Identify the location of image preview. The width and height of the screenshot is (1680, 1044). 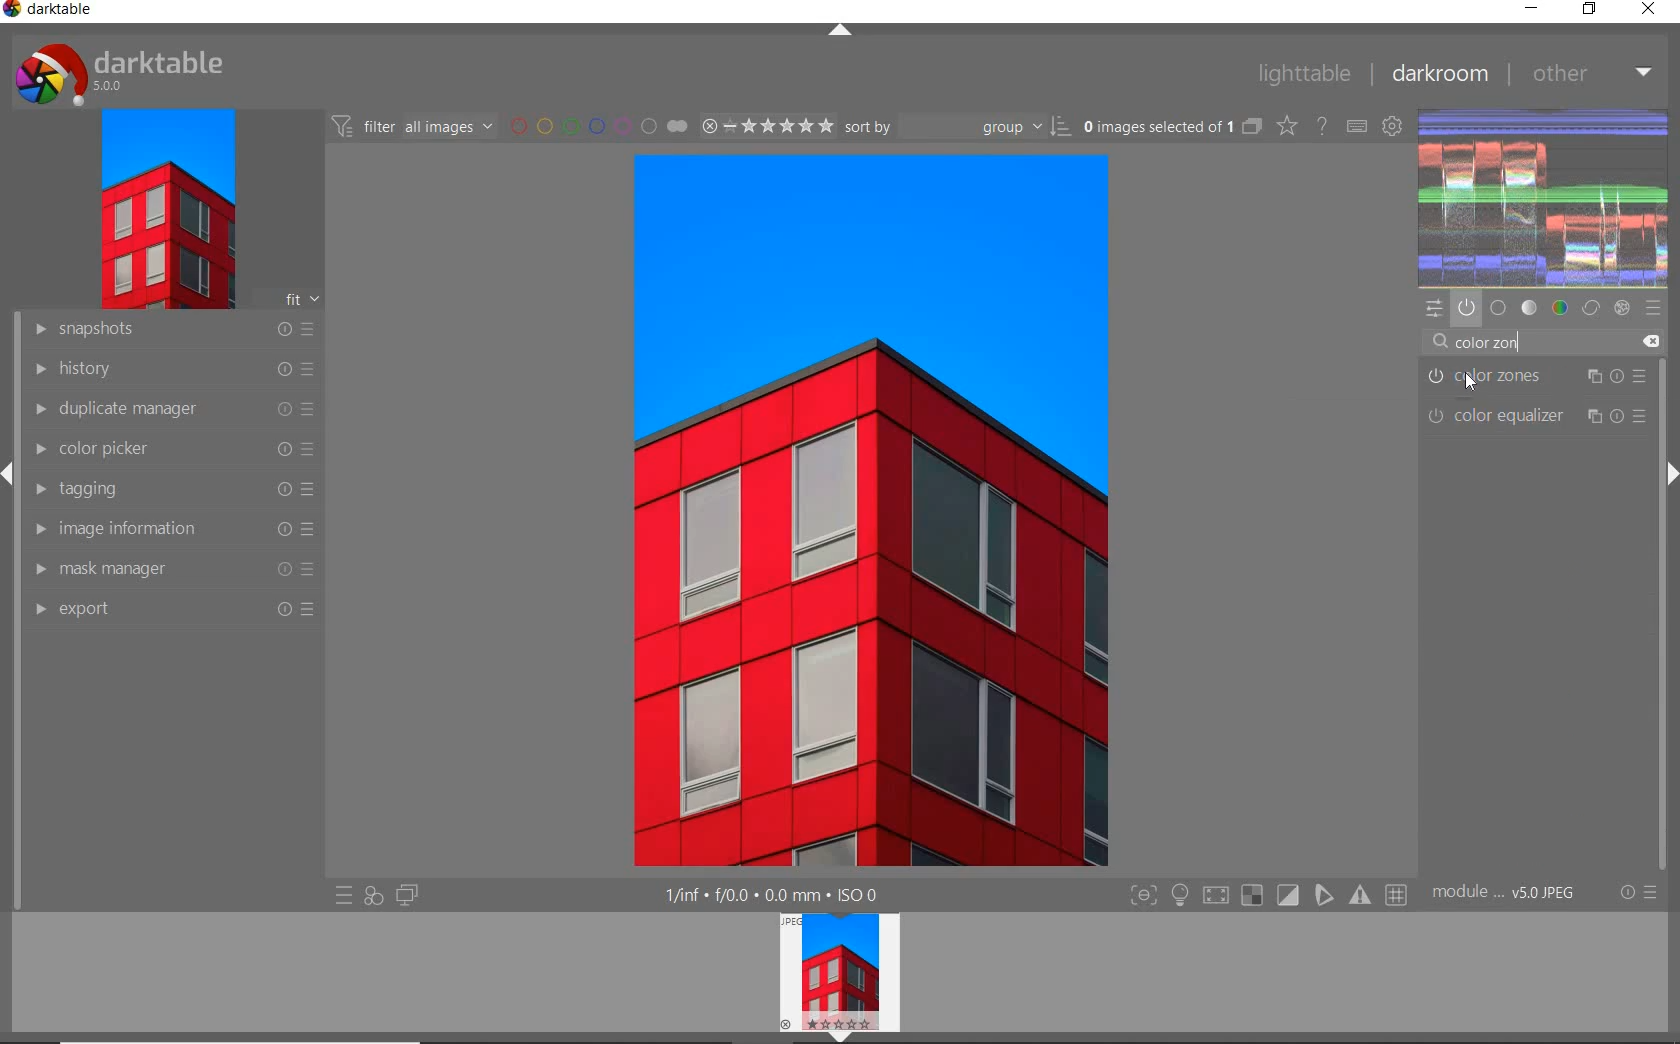
(835, 969).